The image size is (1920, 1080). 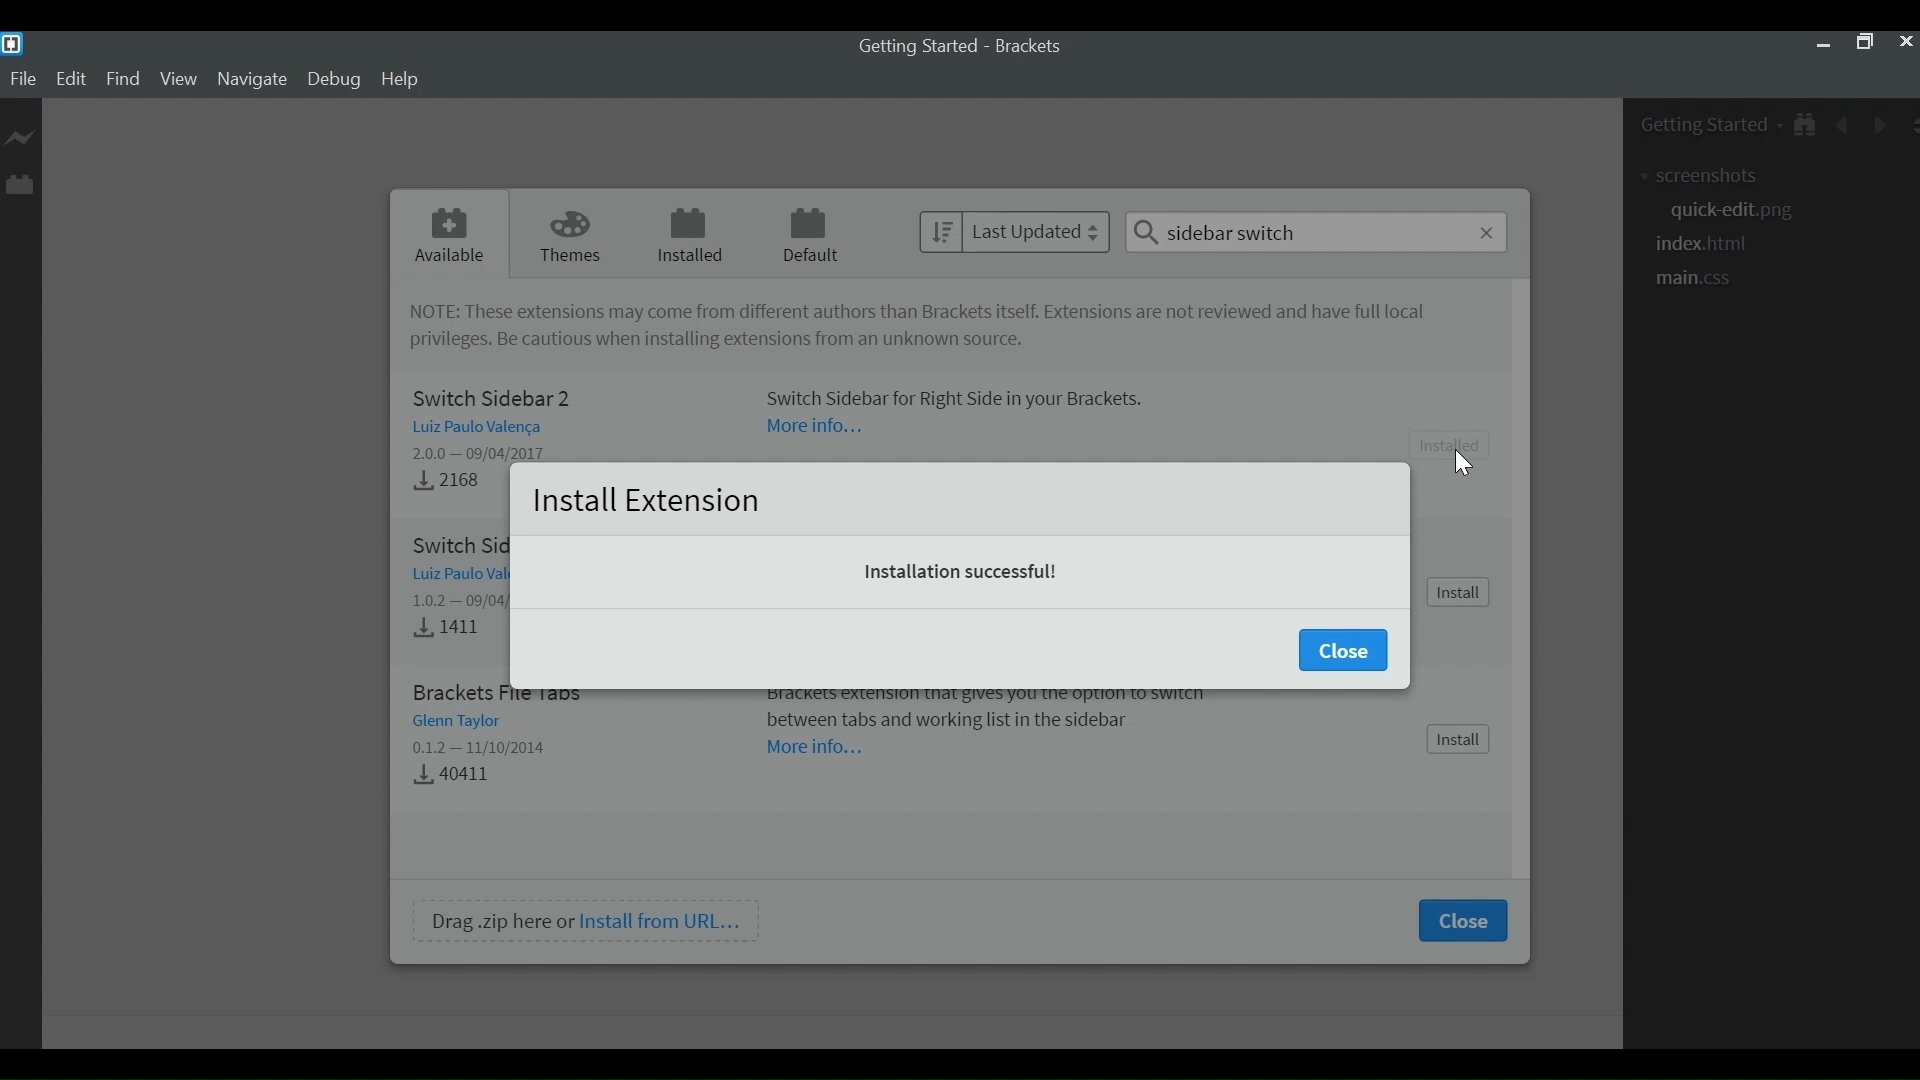 What do you see at coordinates (656, 503) in the screenshot?
I see `Install Extension` at bounding box center [656, 503].